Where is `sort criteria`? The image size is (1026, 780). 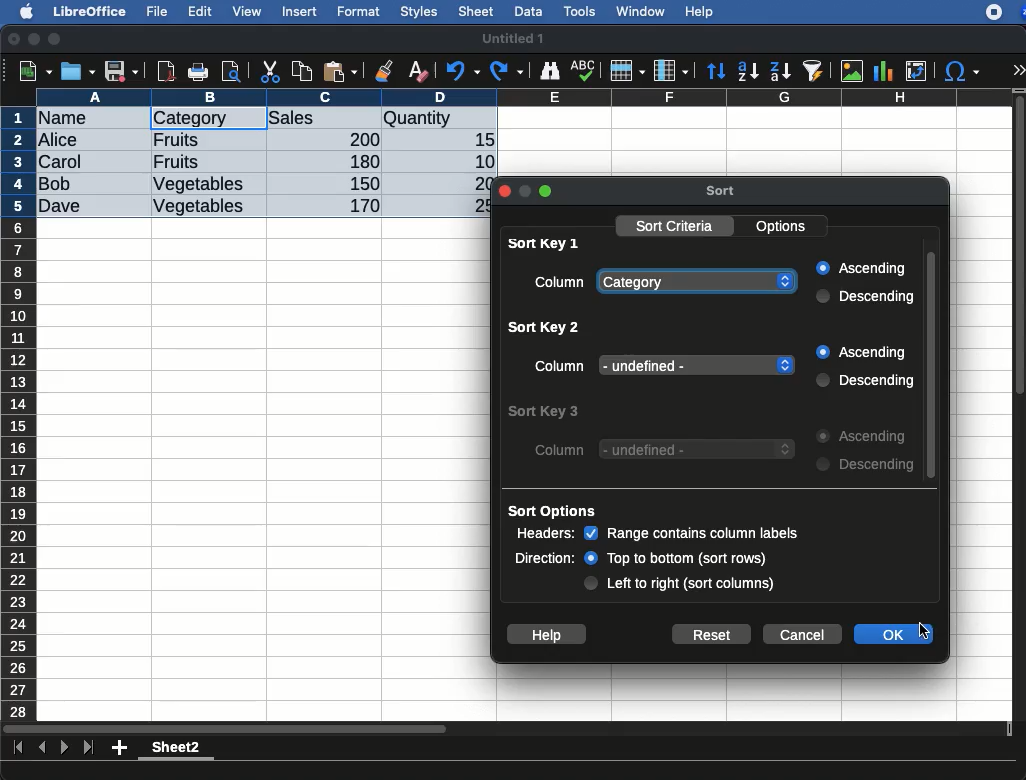 sort criteria is located at coordinates (676, 226).